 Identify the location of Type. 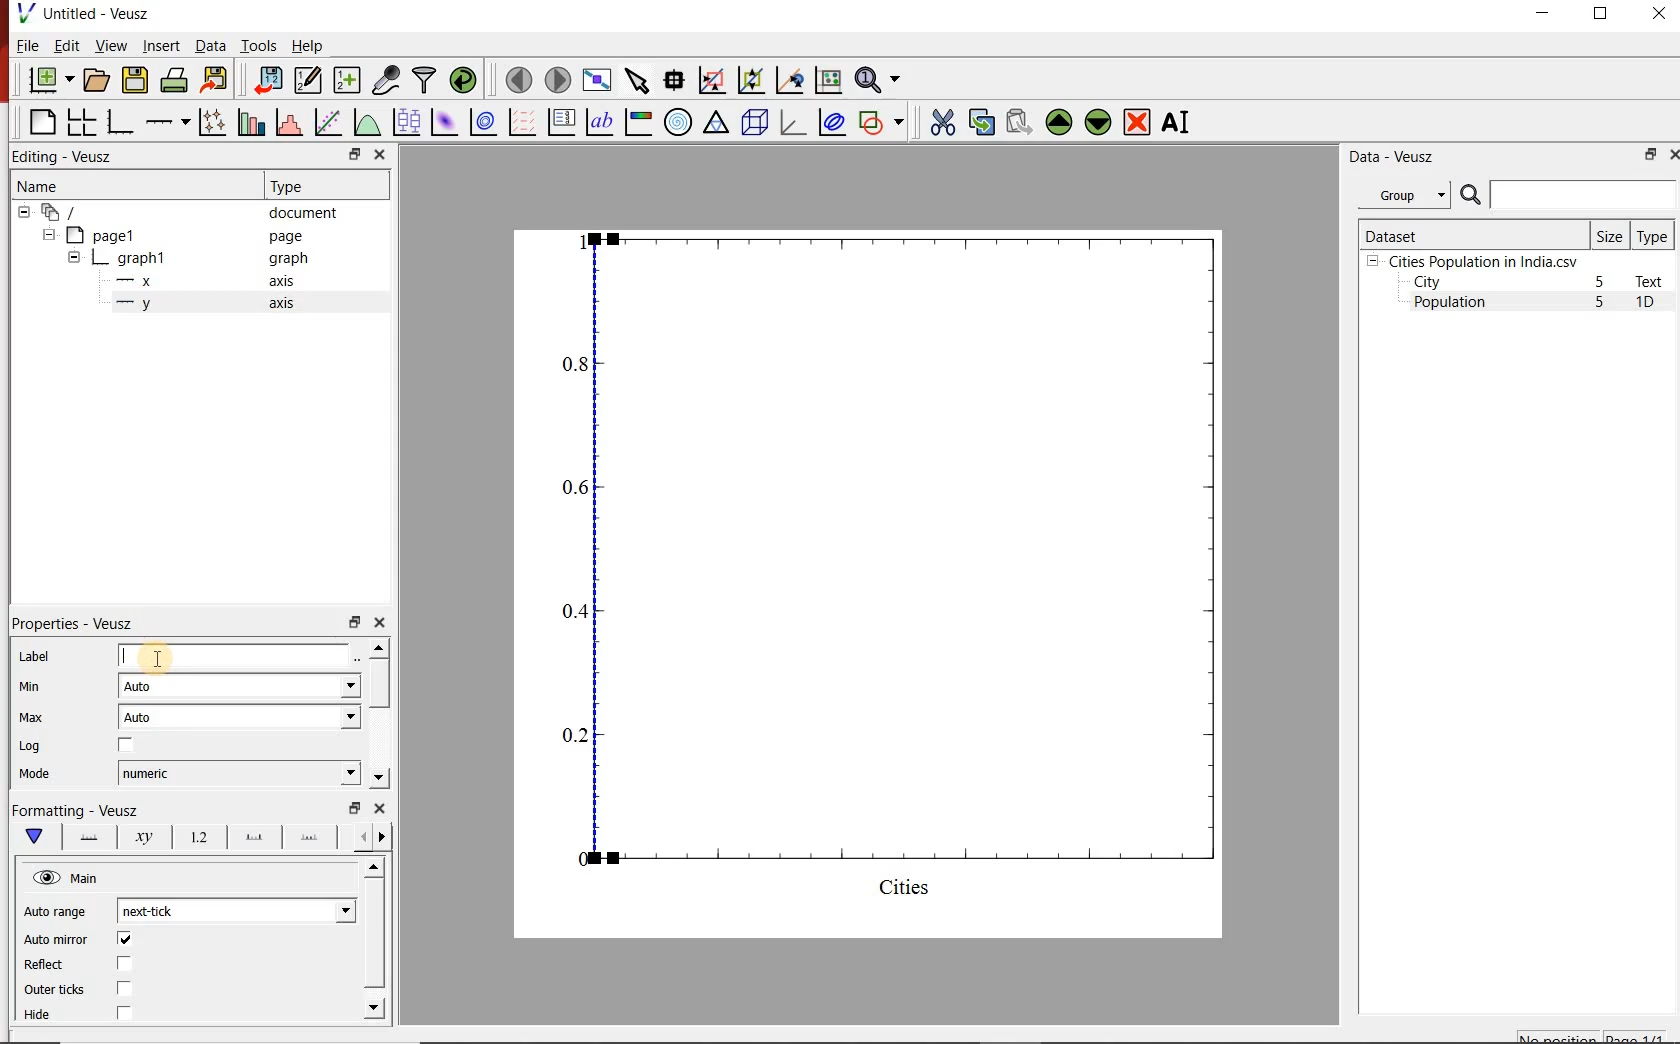
(1654, 235).